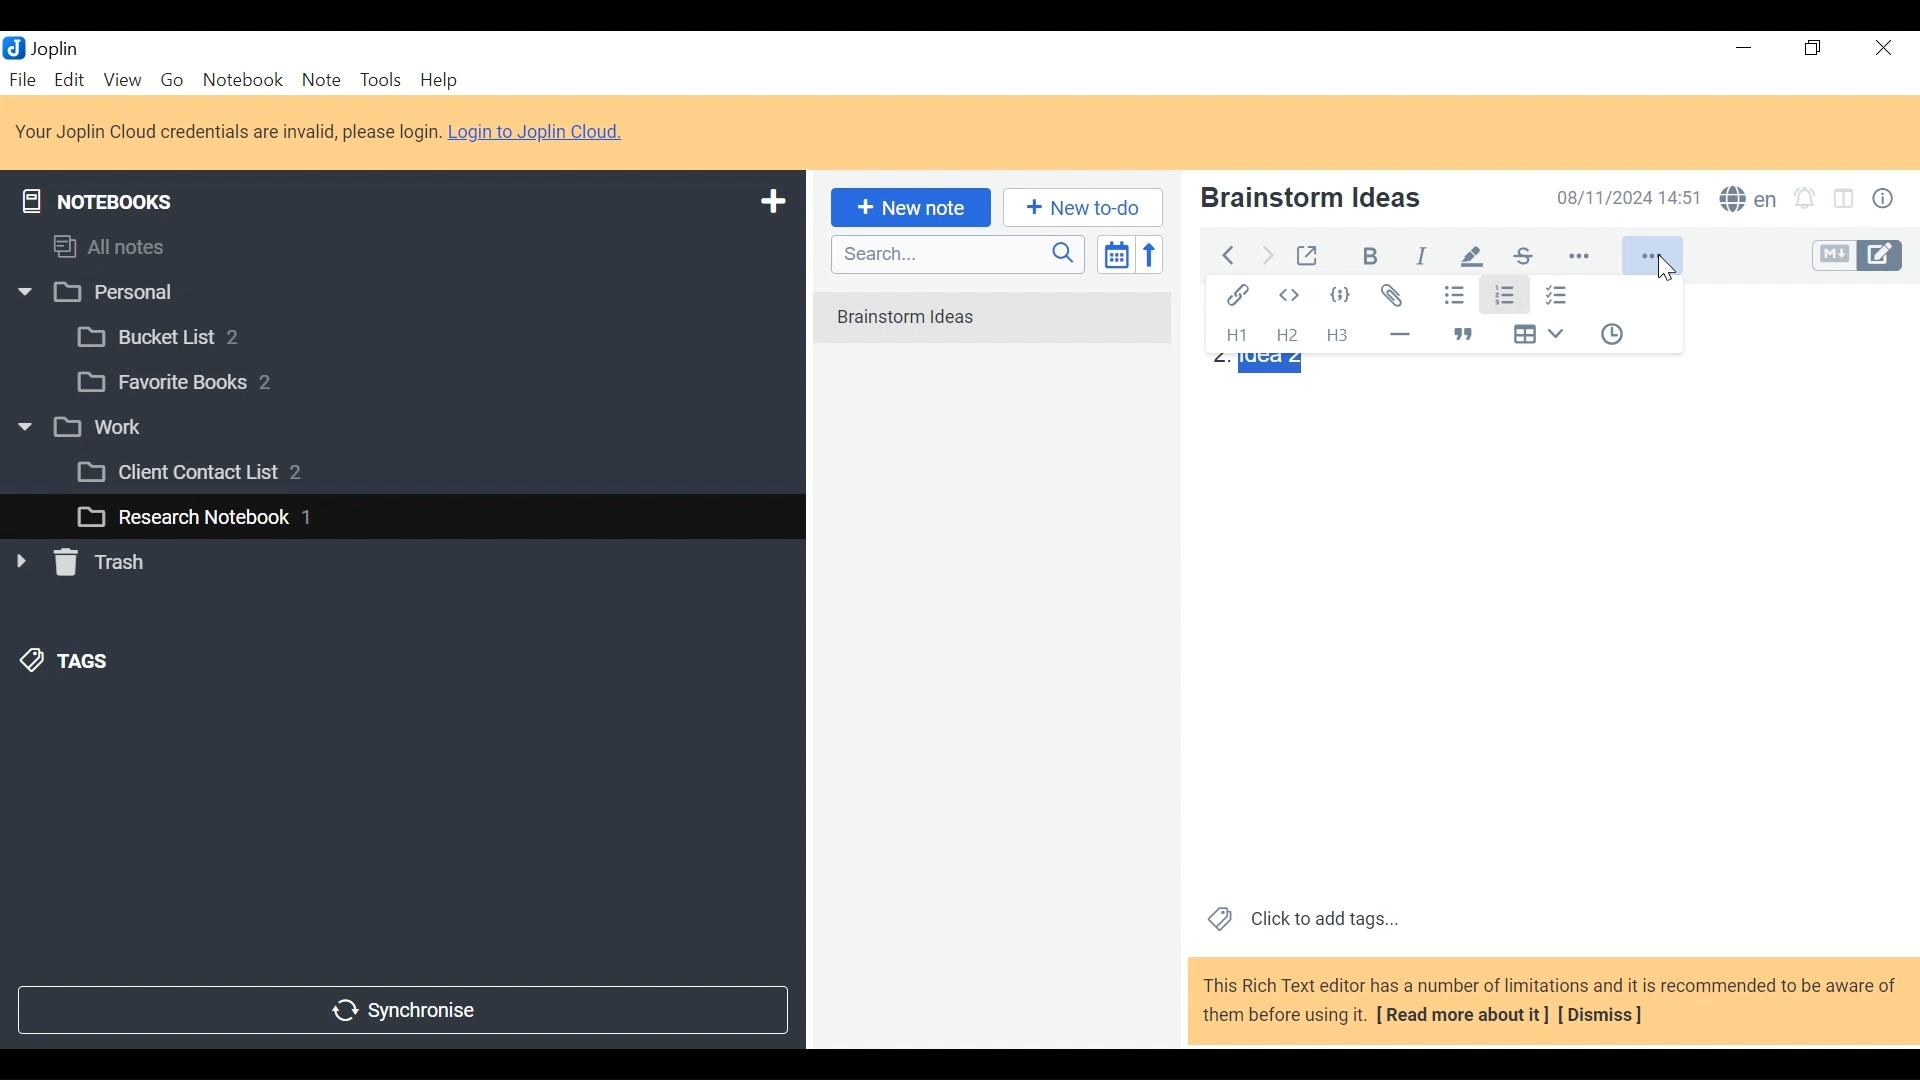  Describe the element at coordinates (87, 663) in the screenshot. I see `&) TAGS` at that location.